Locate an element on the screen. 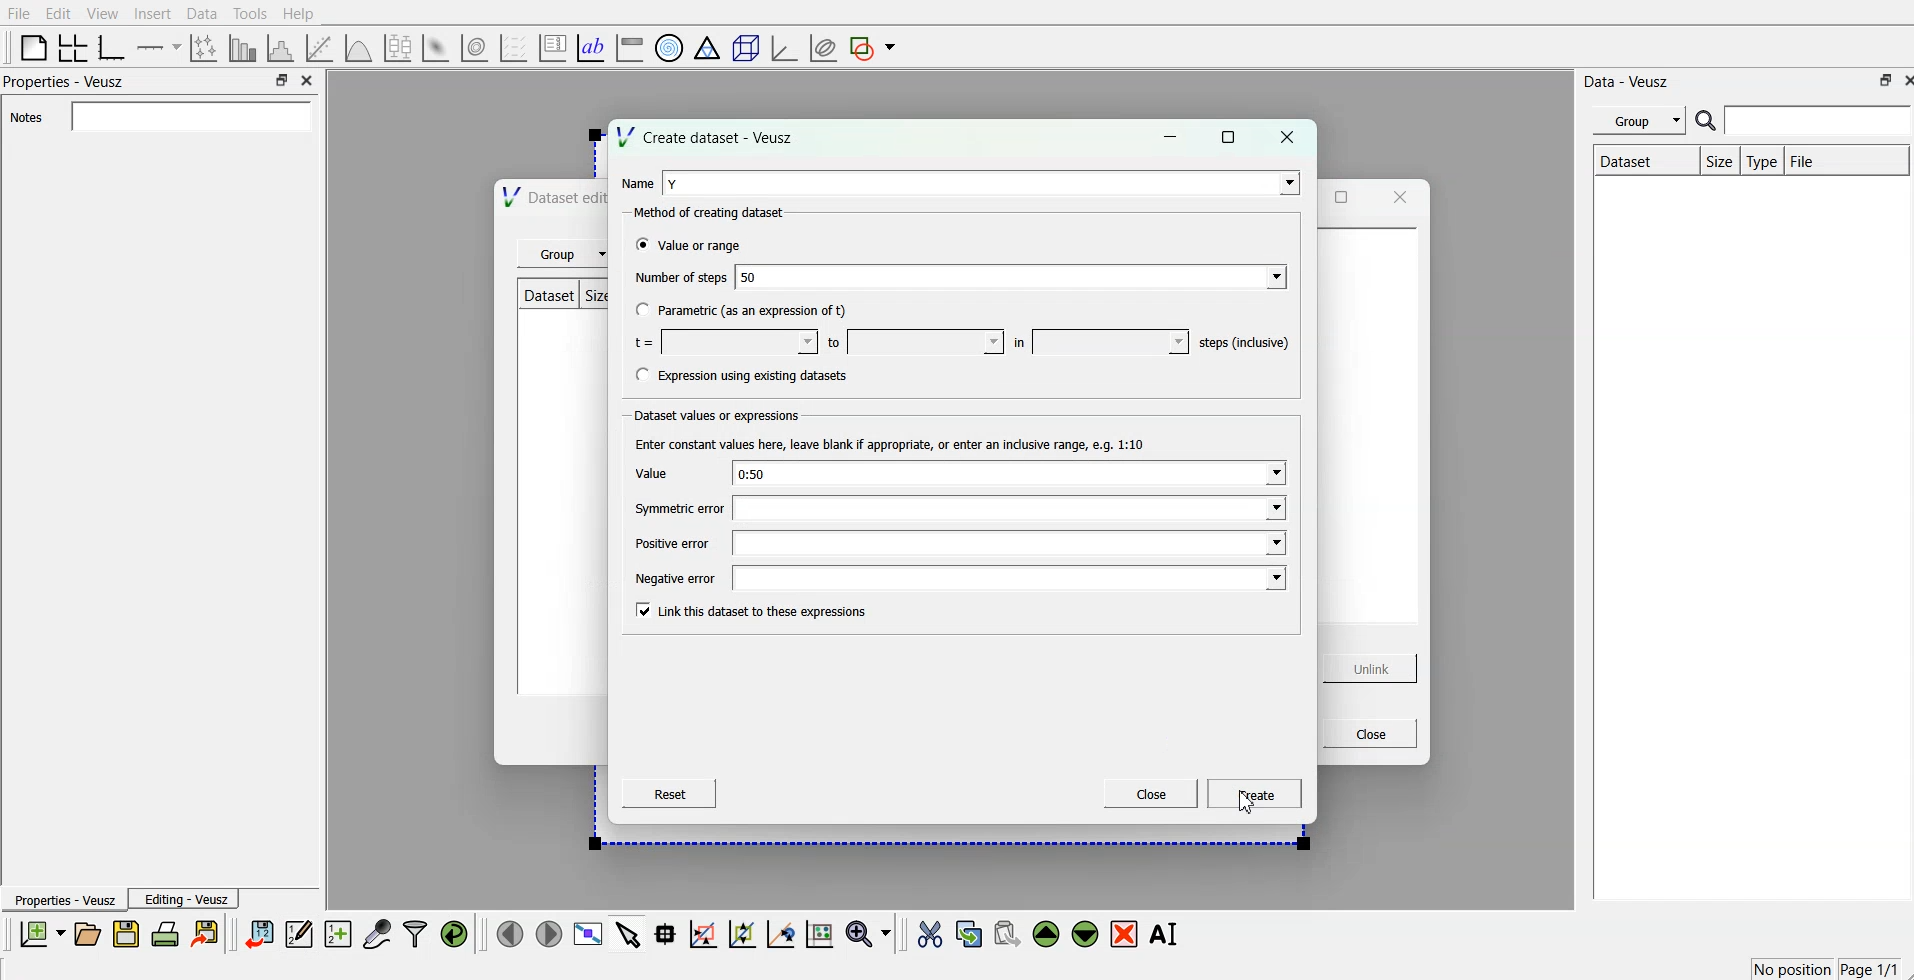 This screenshot has width=1914, height=980. view data points full screen is located at coordinates (585, 935).